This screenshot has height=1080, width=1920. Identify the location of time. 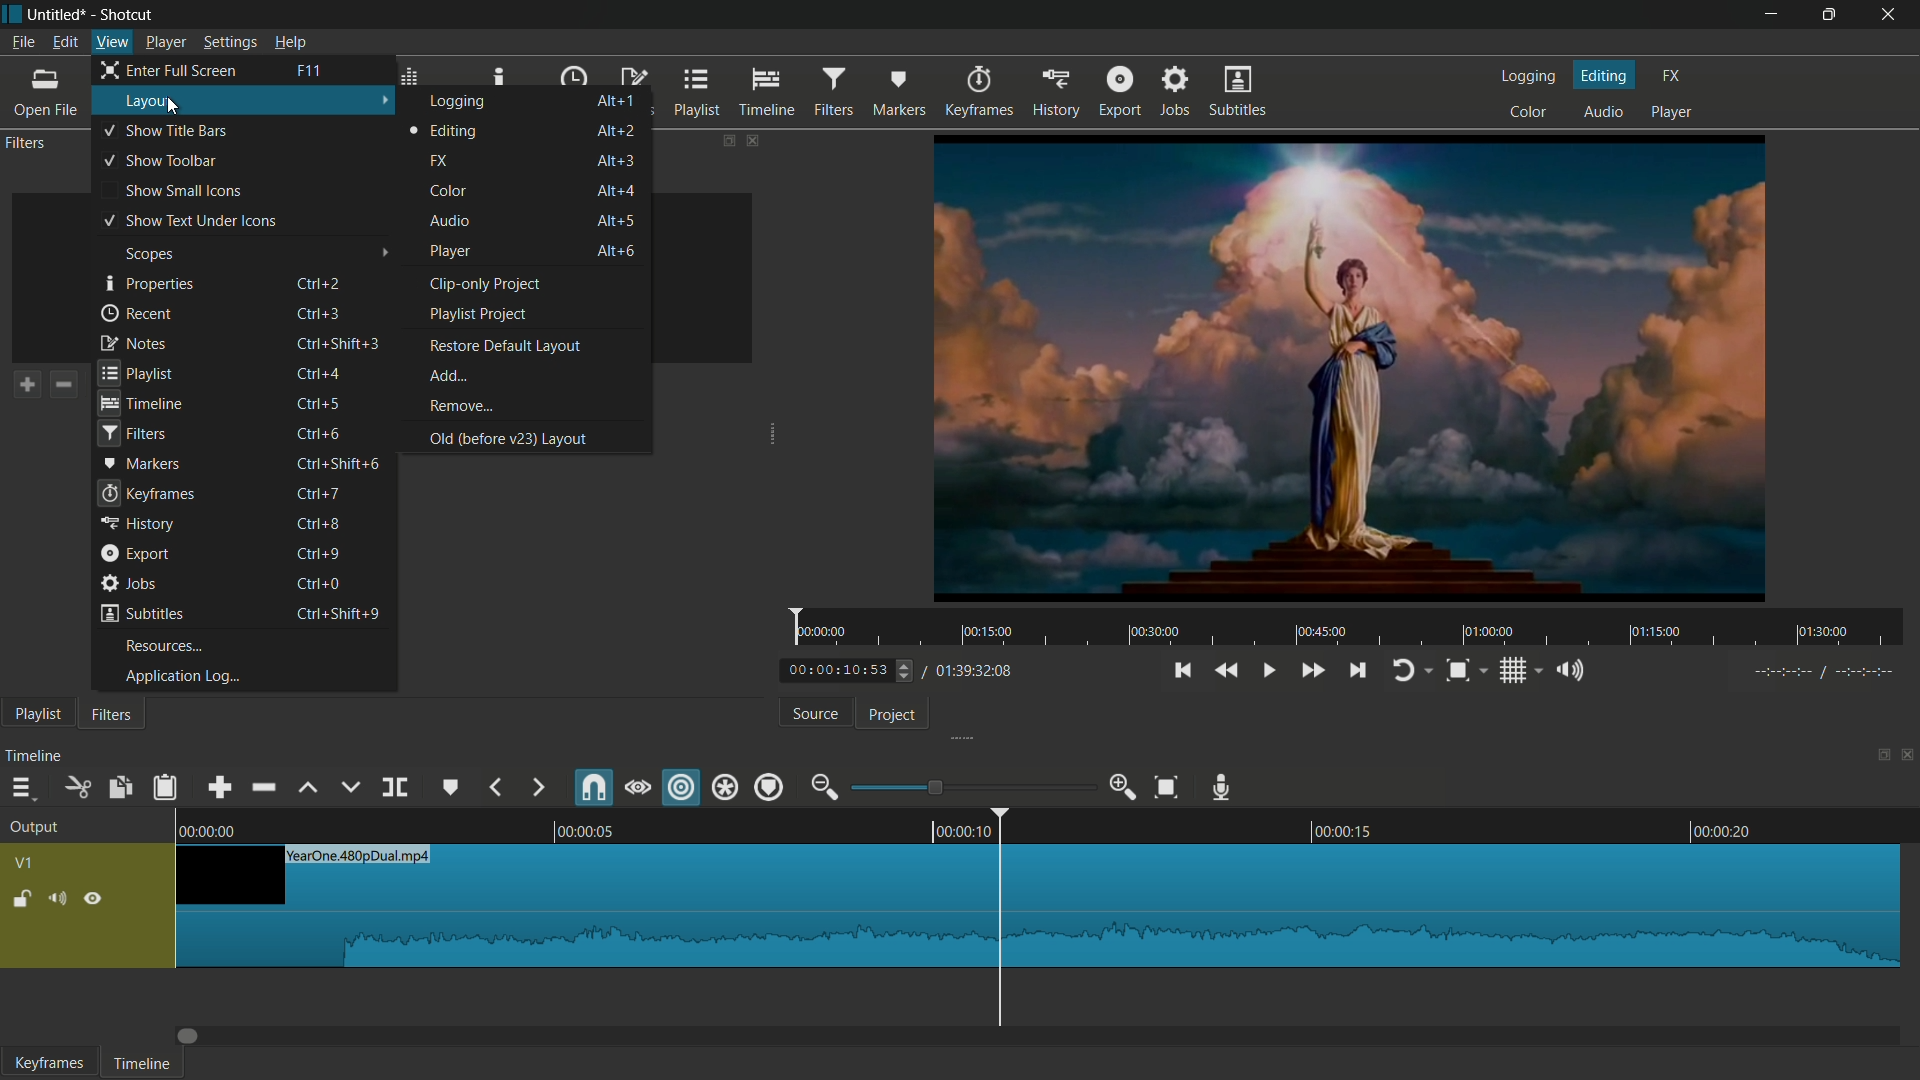
(1353, 628).